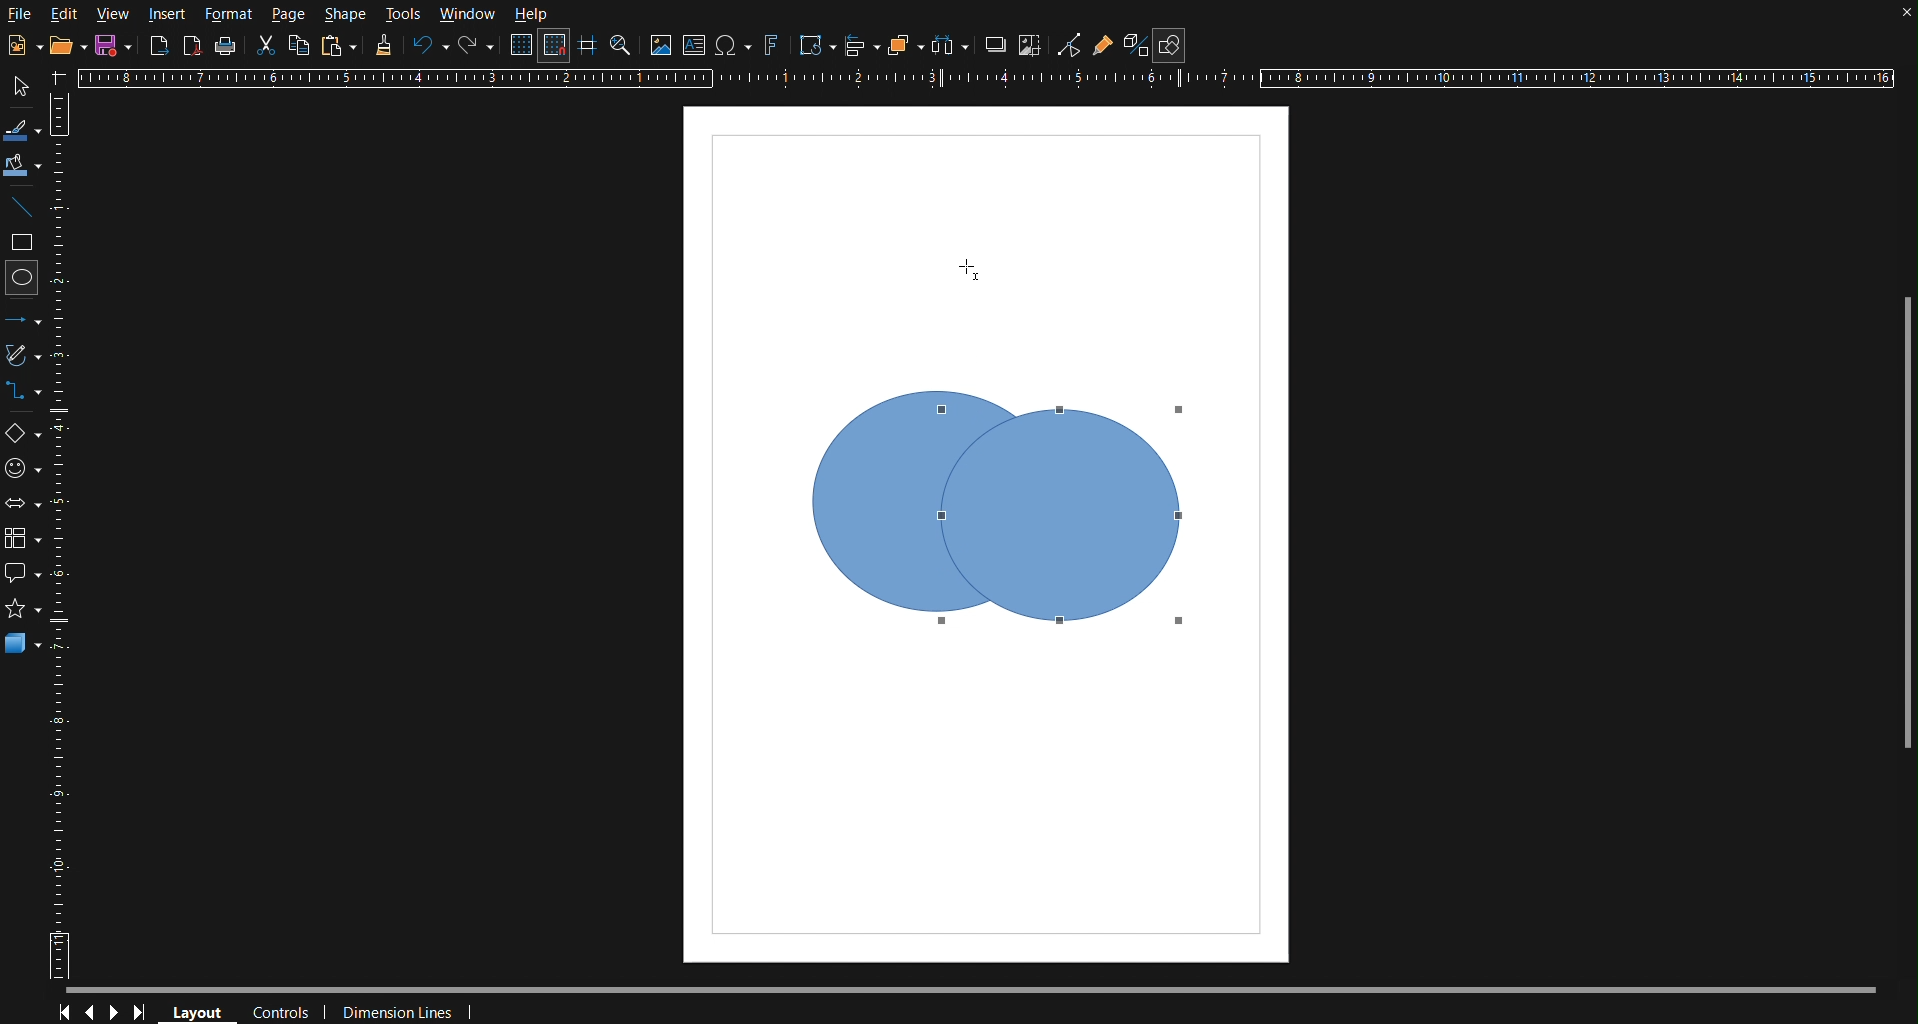 The image size is (1918, 1024). What do you see at coordinates (1033, 46) in the screenshot?
I see `Crop Images` at bounding box center [1033, 46].